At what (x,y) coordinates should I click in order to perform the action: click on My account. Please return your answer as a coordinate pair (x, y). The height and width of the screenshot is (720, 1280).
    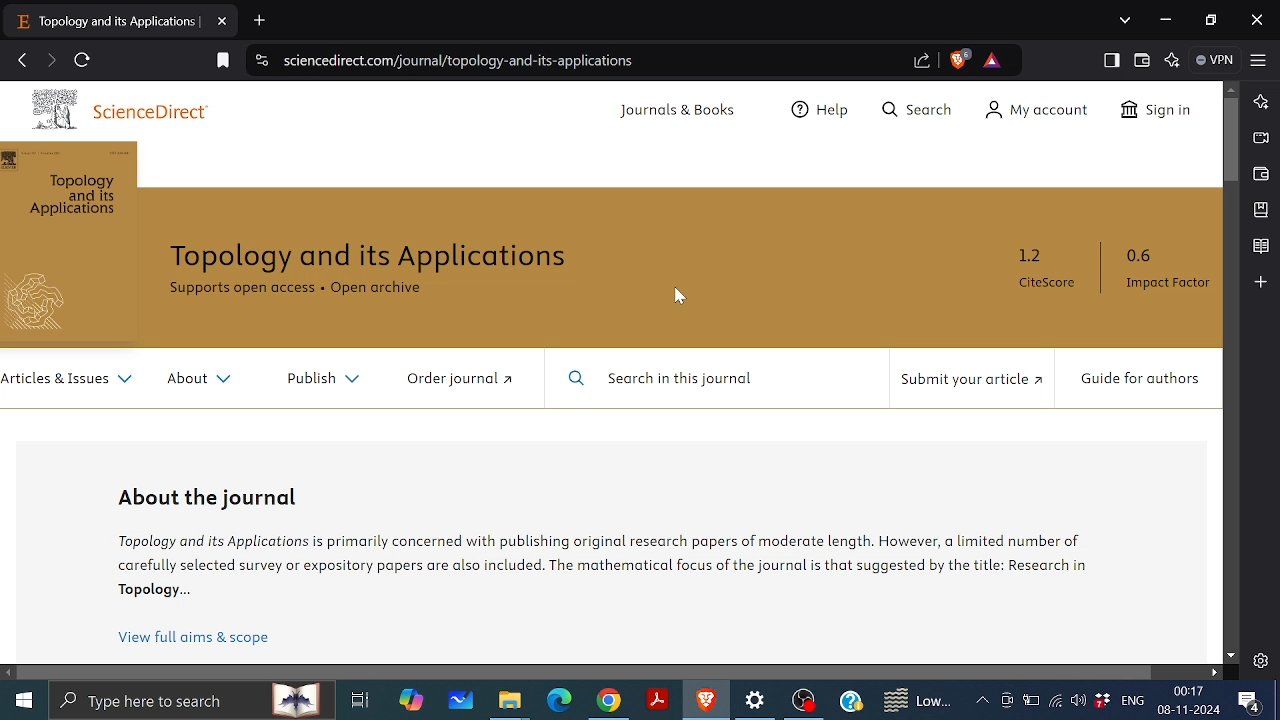
    Looking at the image, I should click on (1041, 111).